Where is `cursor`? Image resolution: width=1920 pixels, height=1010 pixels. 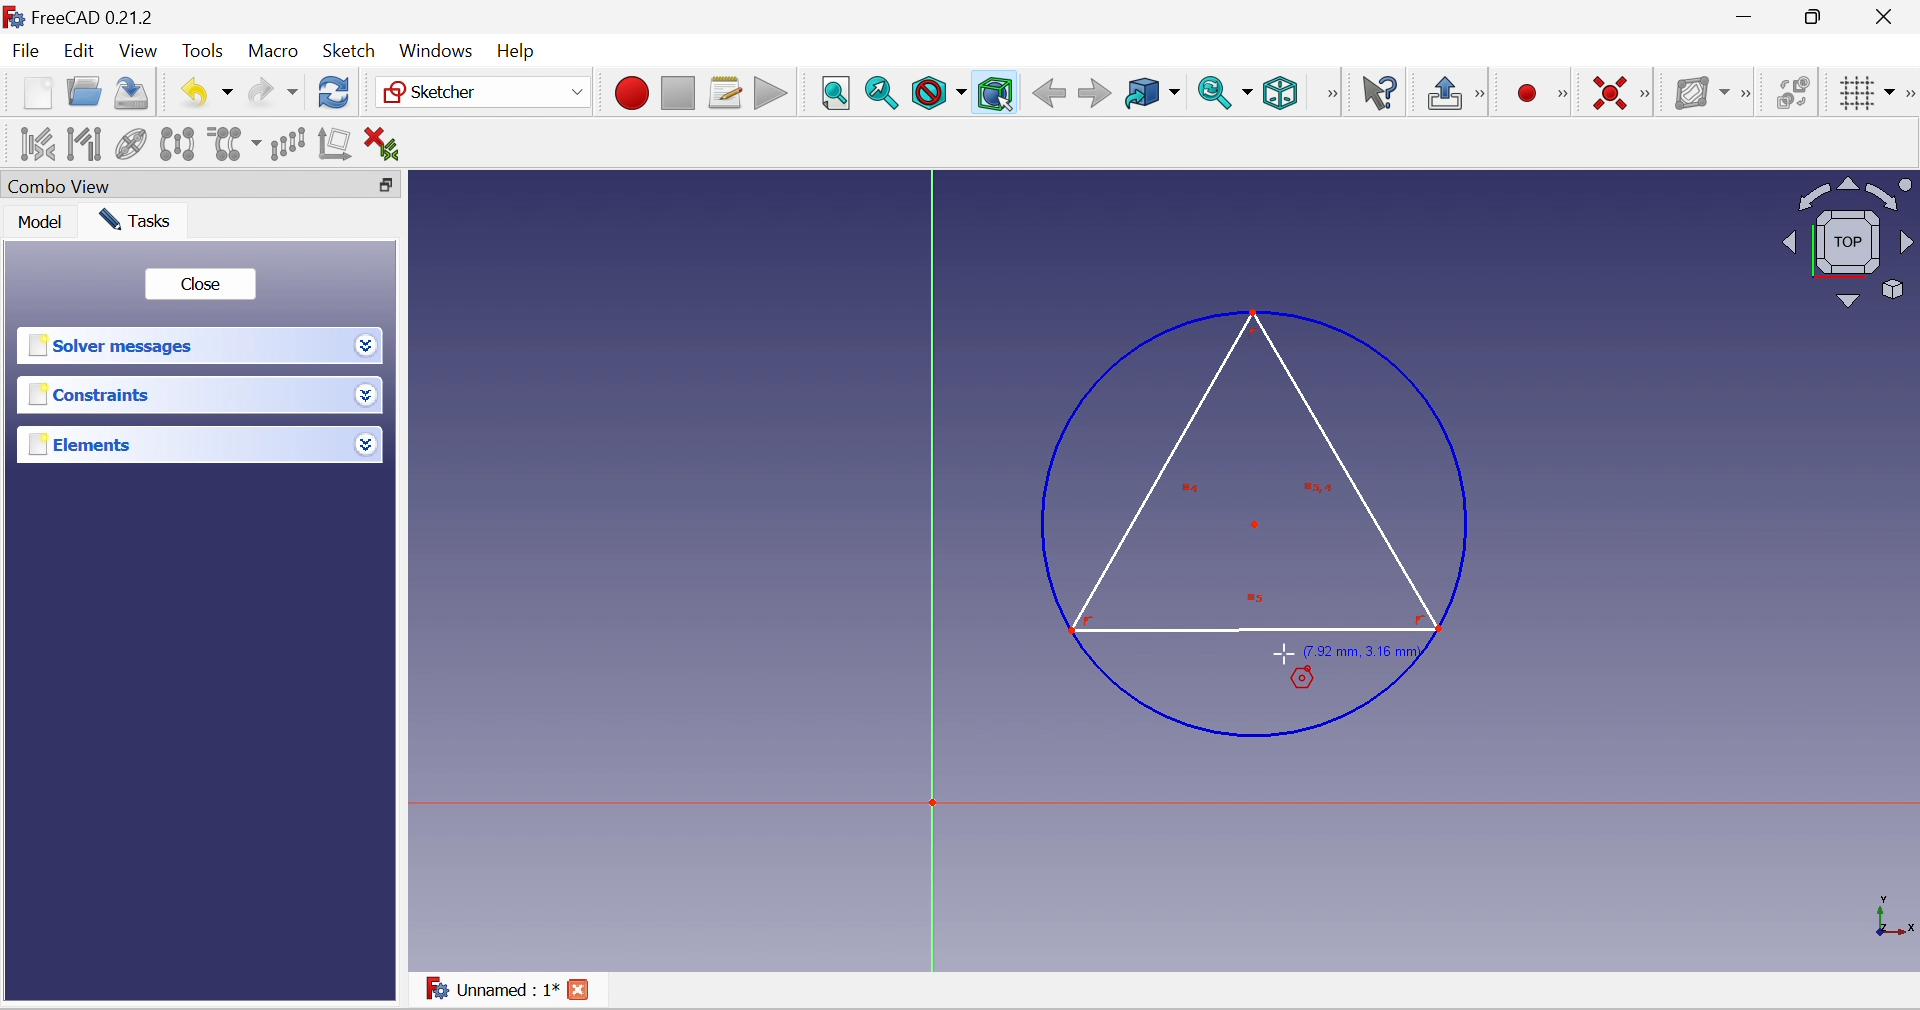 cursor is located at coordinates (1282, 654).